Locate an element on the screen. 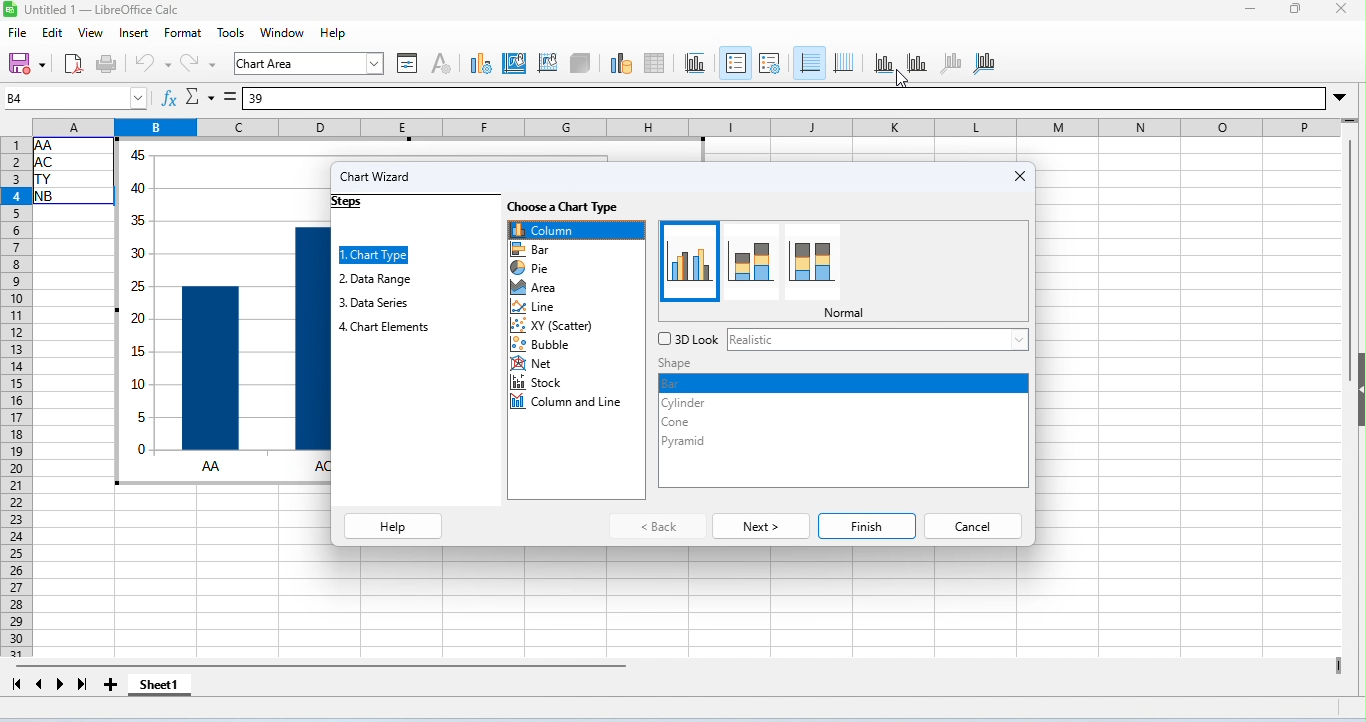 Image resolution: width=1366 pixels, height=722 pixels. next sheet is located at coordinates (63, 685).